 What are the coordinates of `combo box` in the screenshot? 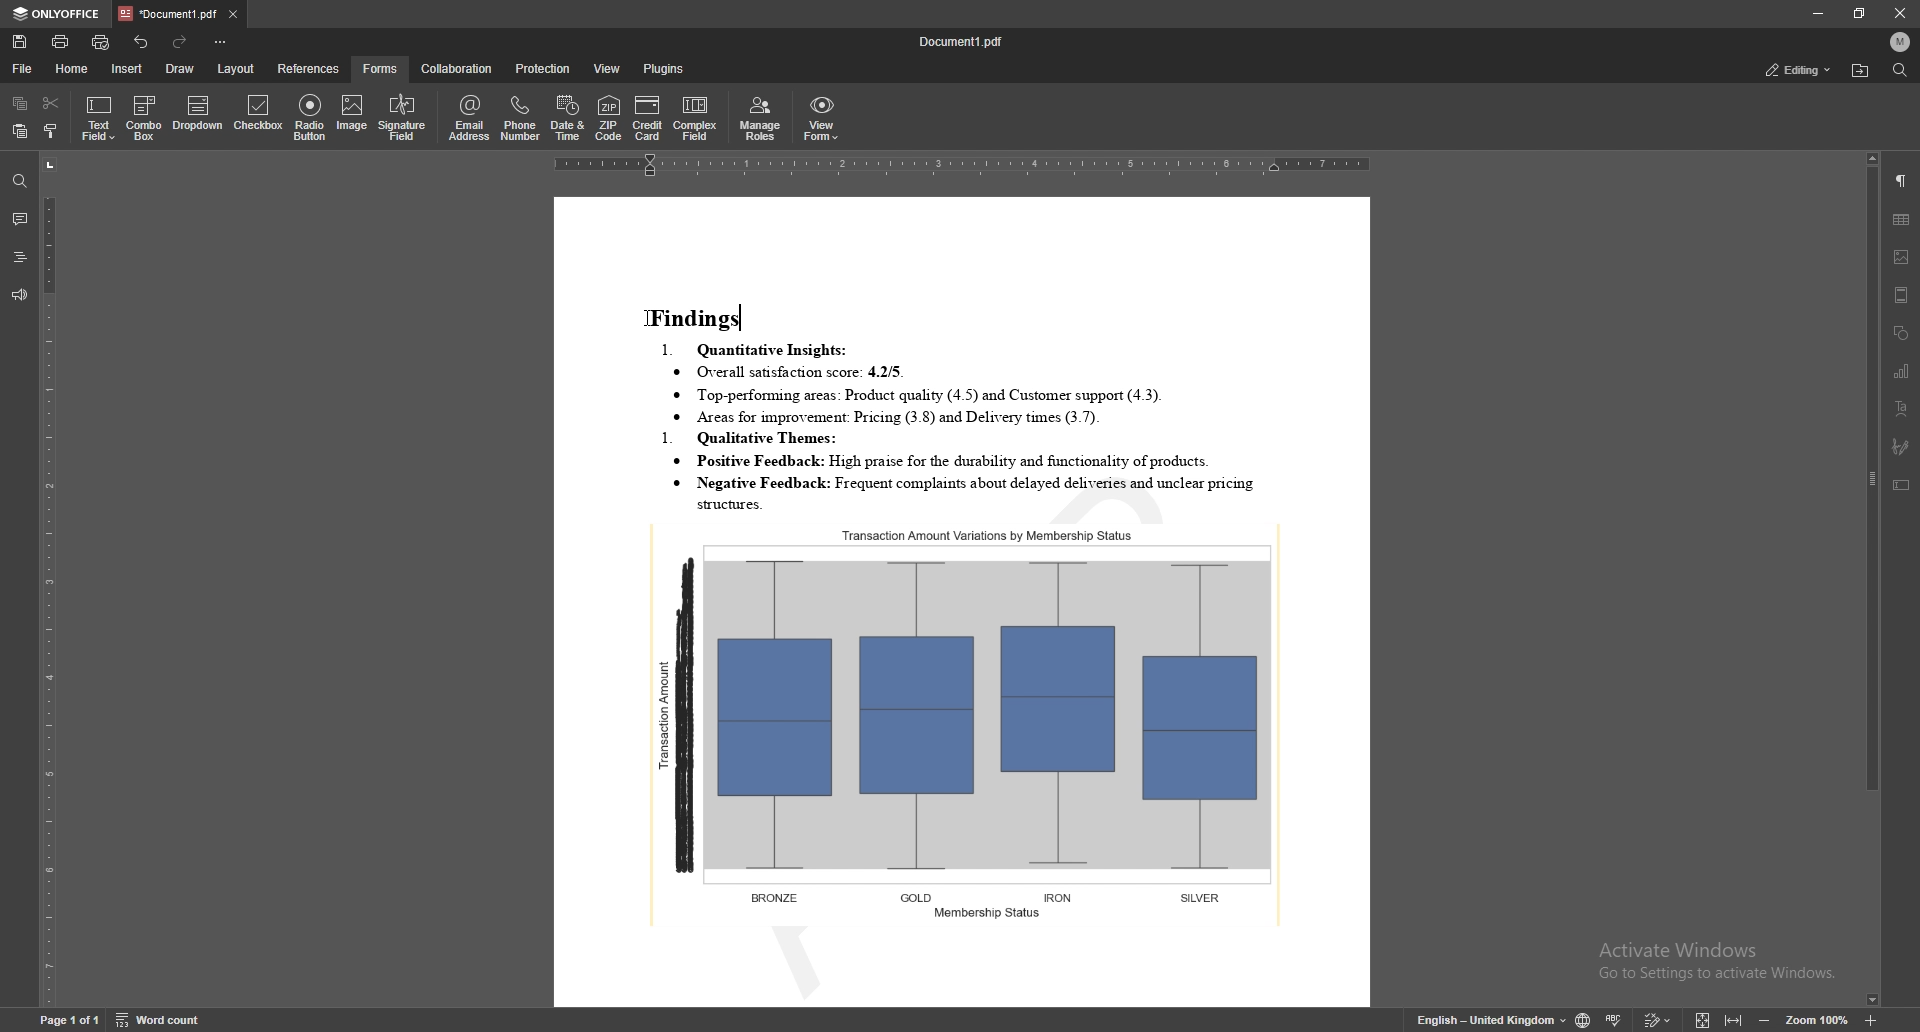 It's located at (146, 117).